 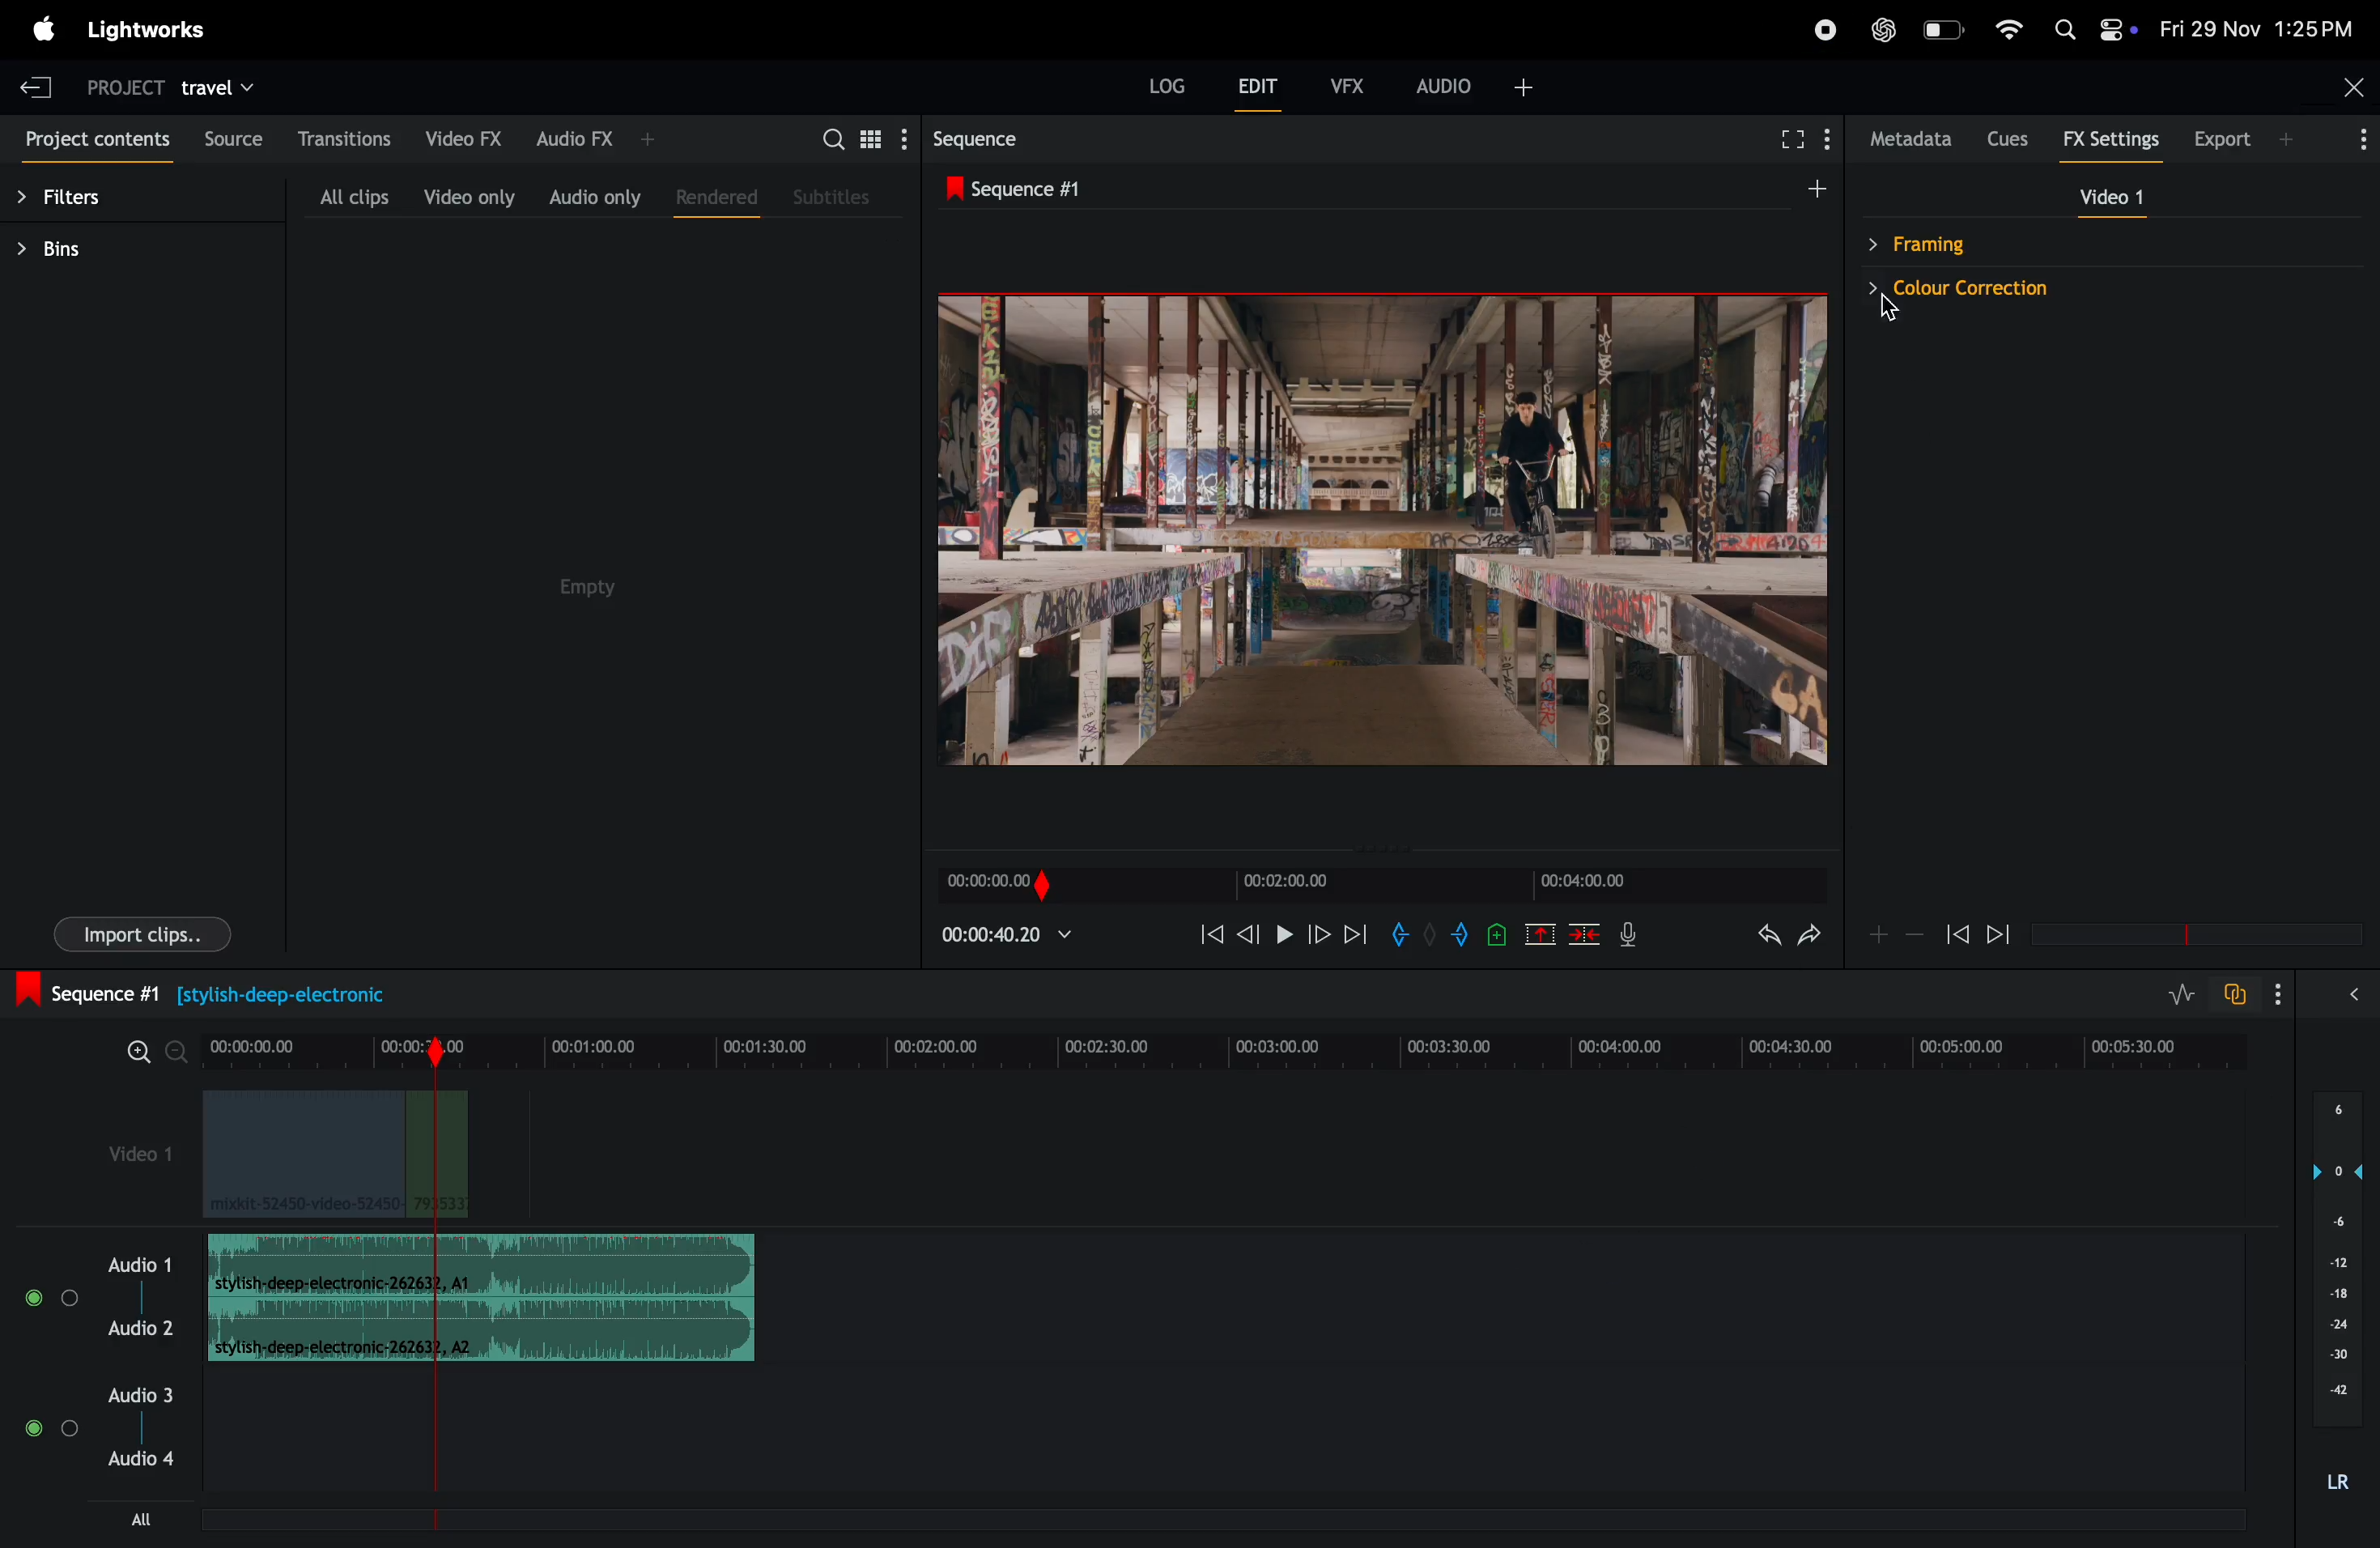 What do you see at coordinates (591, 195) in the screenshot?
I see `audio only` at bounding box center [591, 195].